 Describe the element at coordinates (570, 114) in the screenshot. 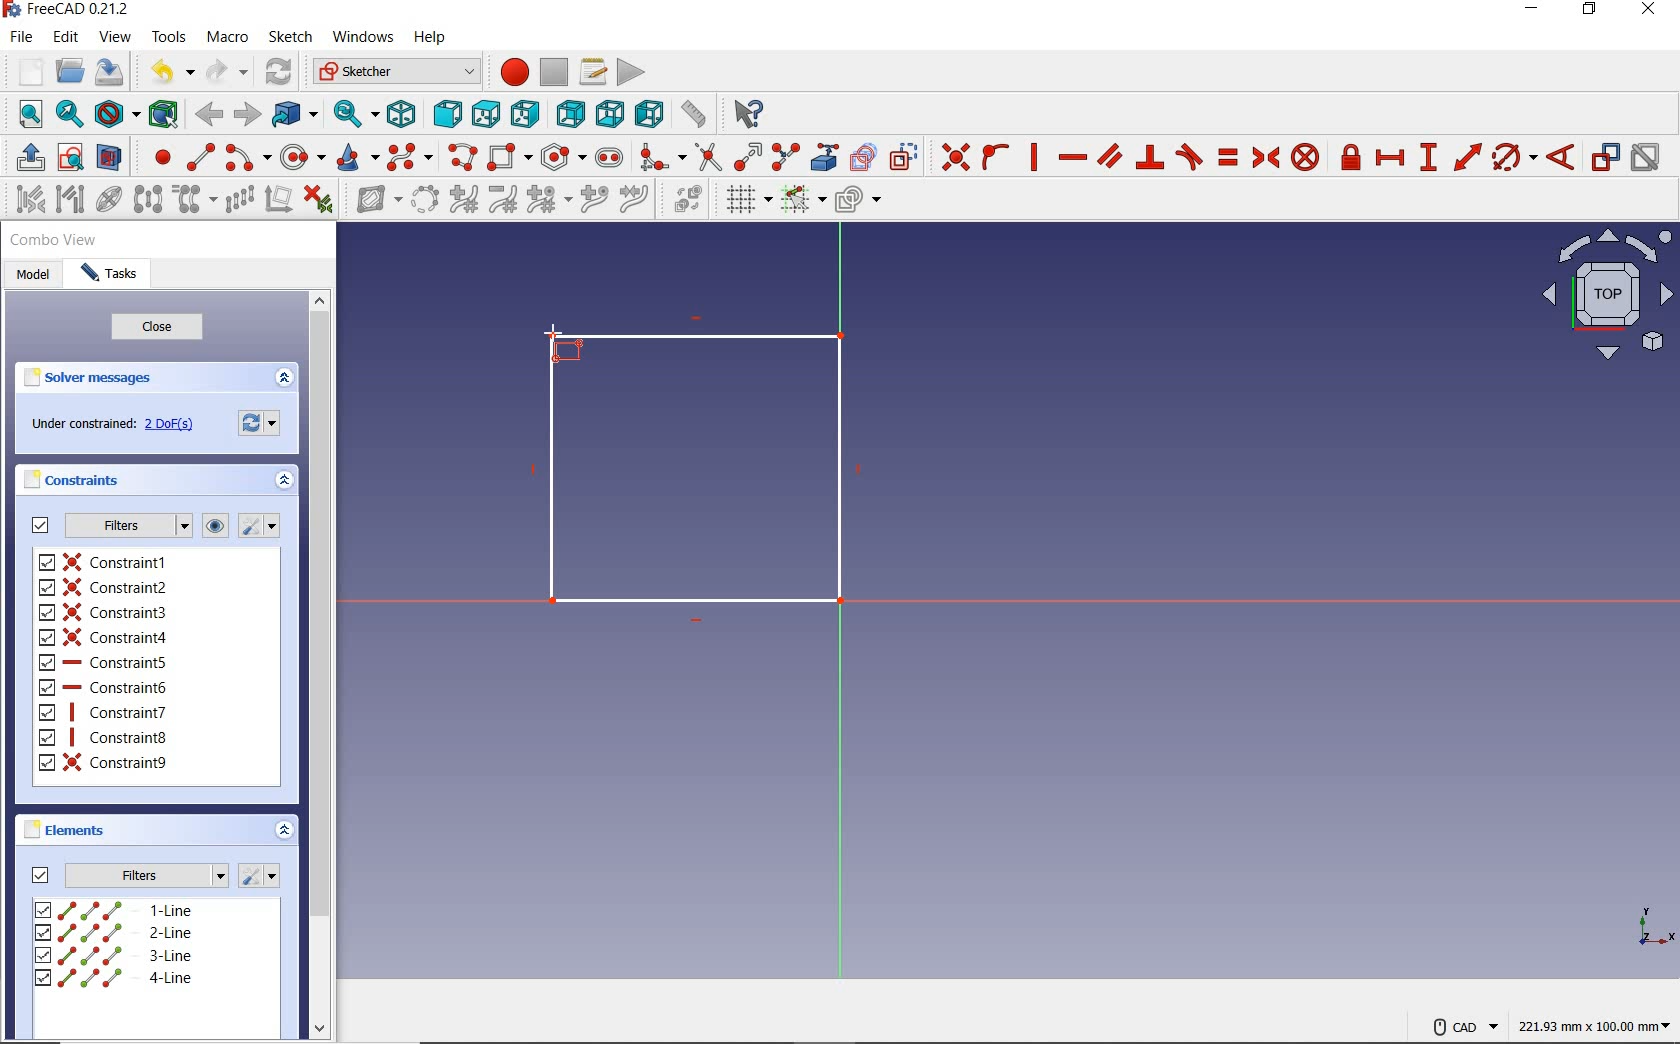

I see `rear` at that location.